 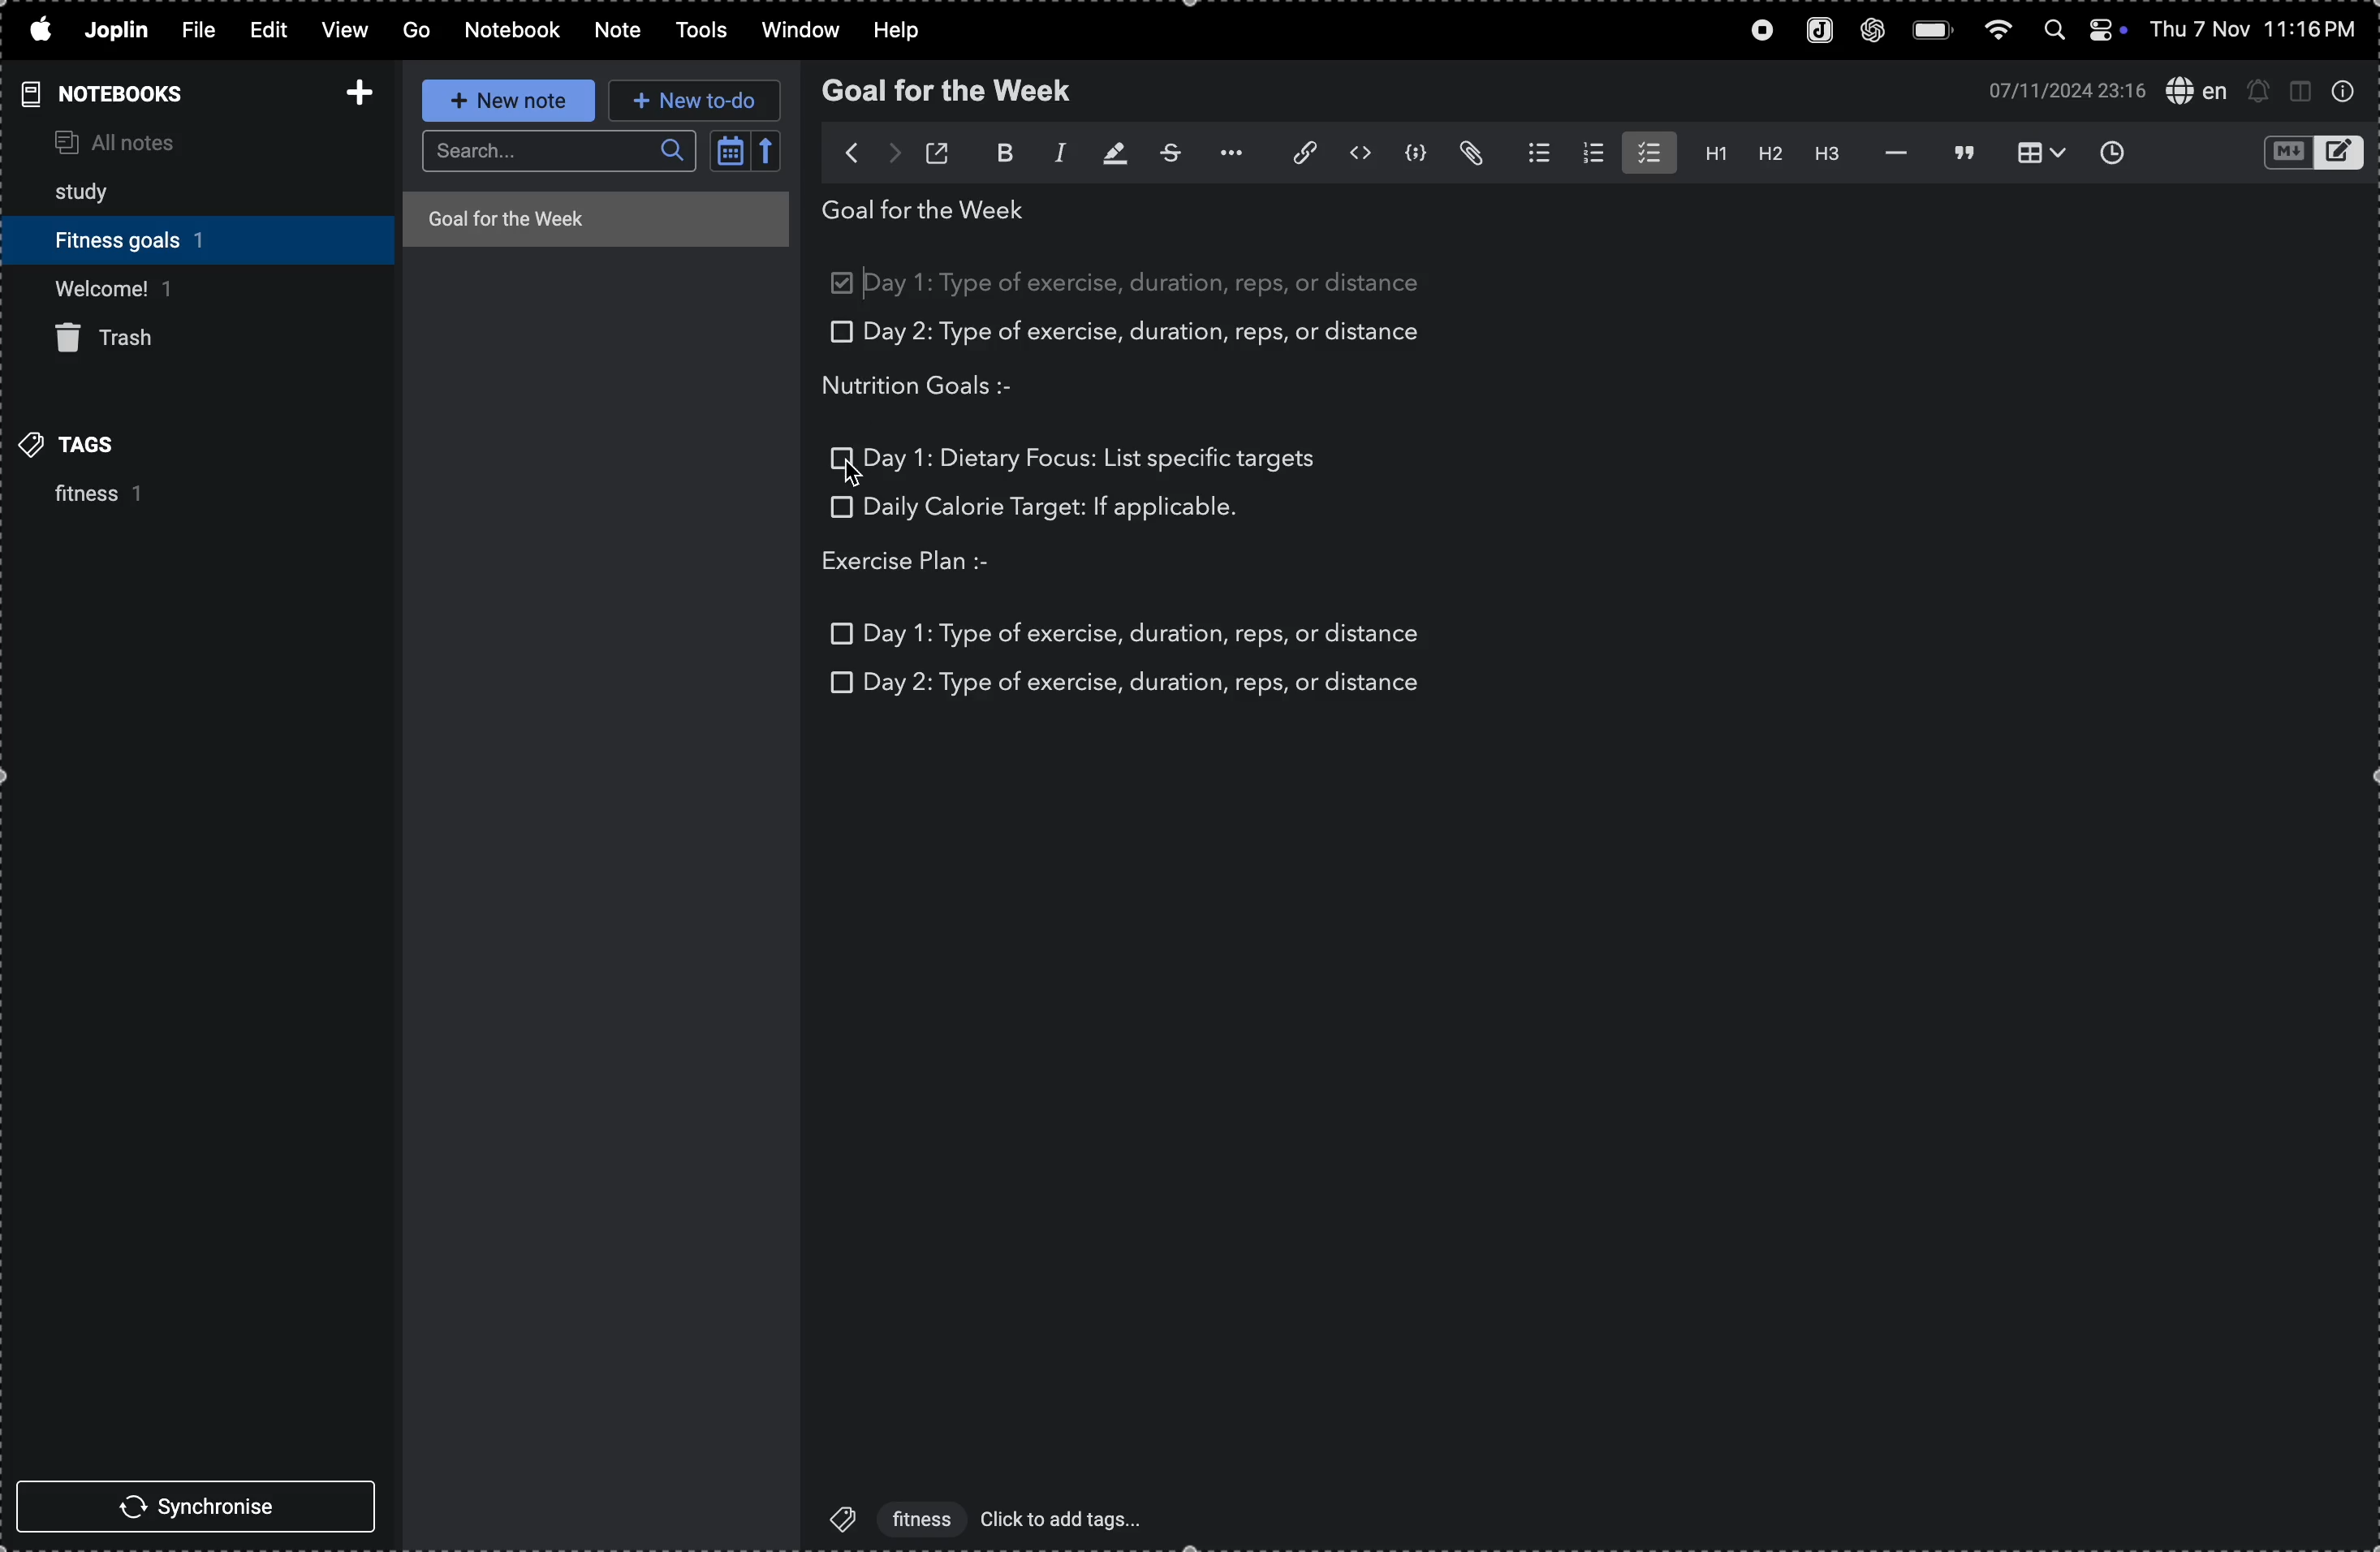 I want to click on toggle editors, so click(x=2308, y=153).